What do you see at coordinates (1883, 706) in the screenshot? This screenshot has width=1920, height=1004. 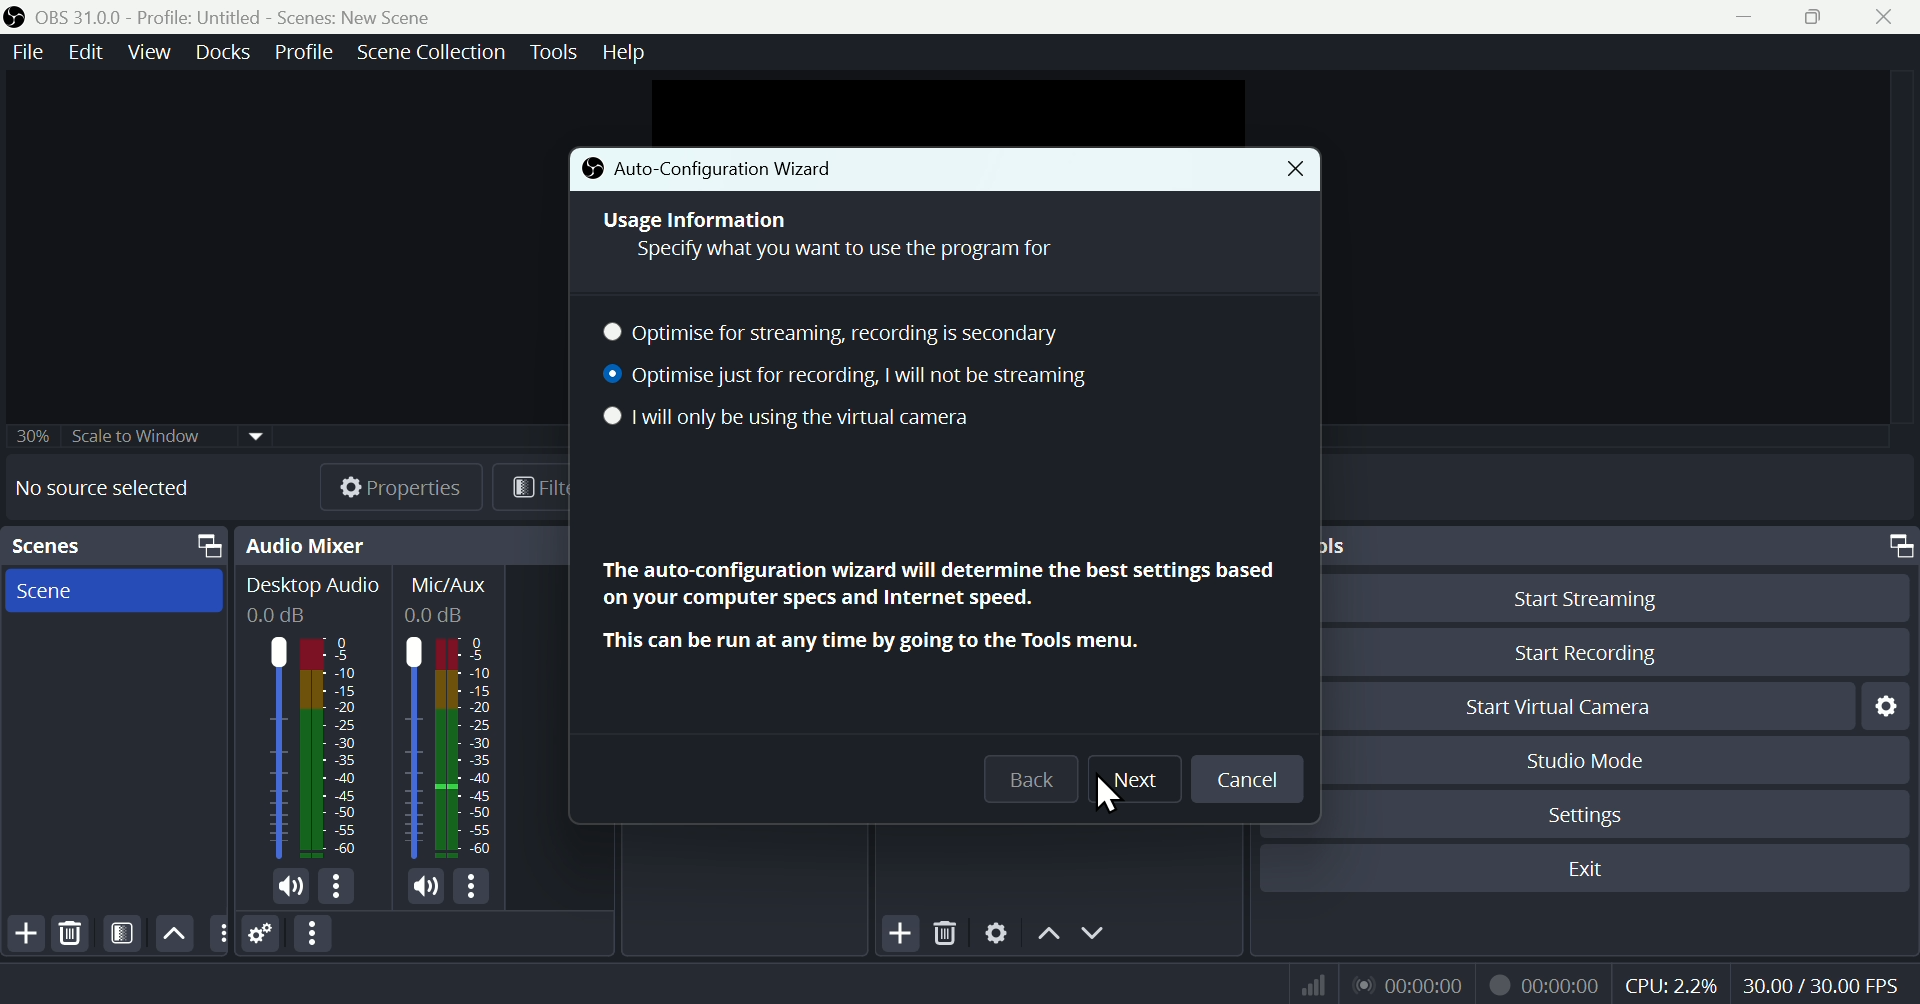 I see `Settings` at bounding box center [1883, 706].